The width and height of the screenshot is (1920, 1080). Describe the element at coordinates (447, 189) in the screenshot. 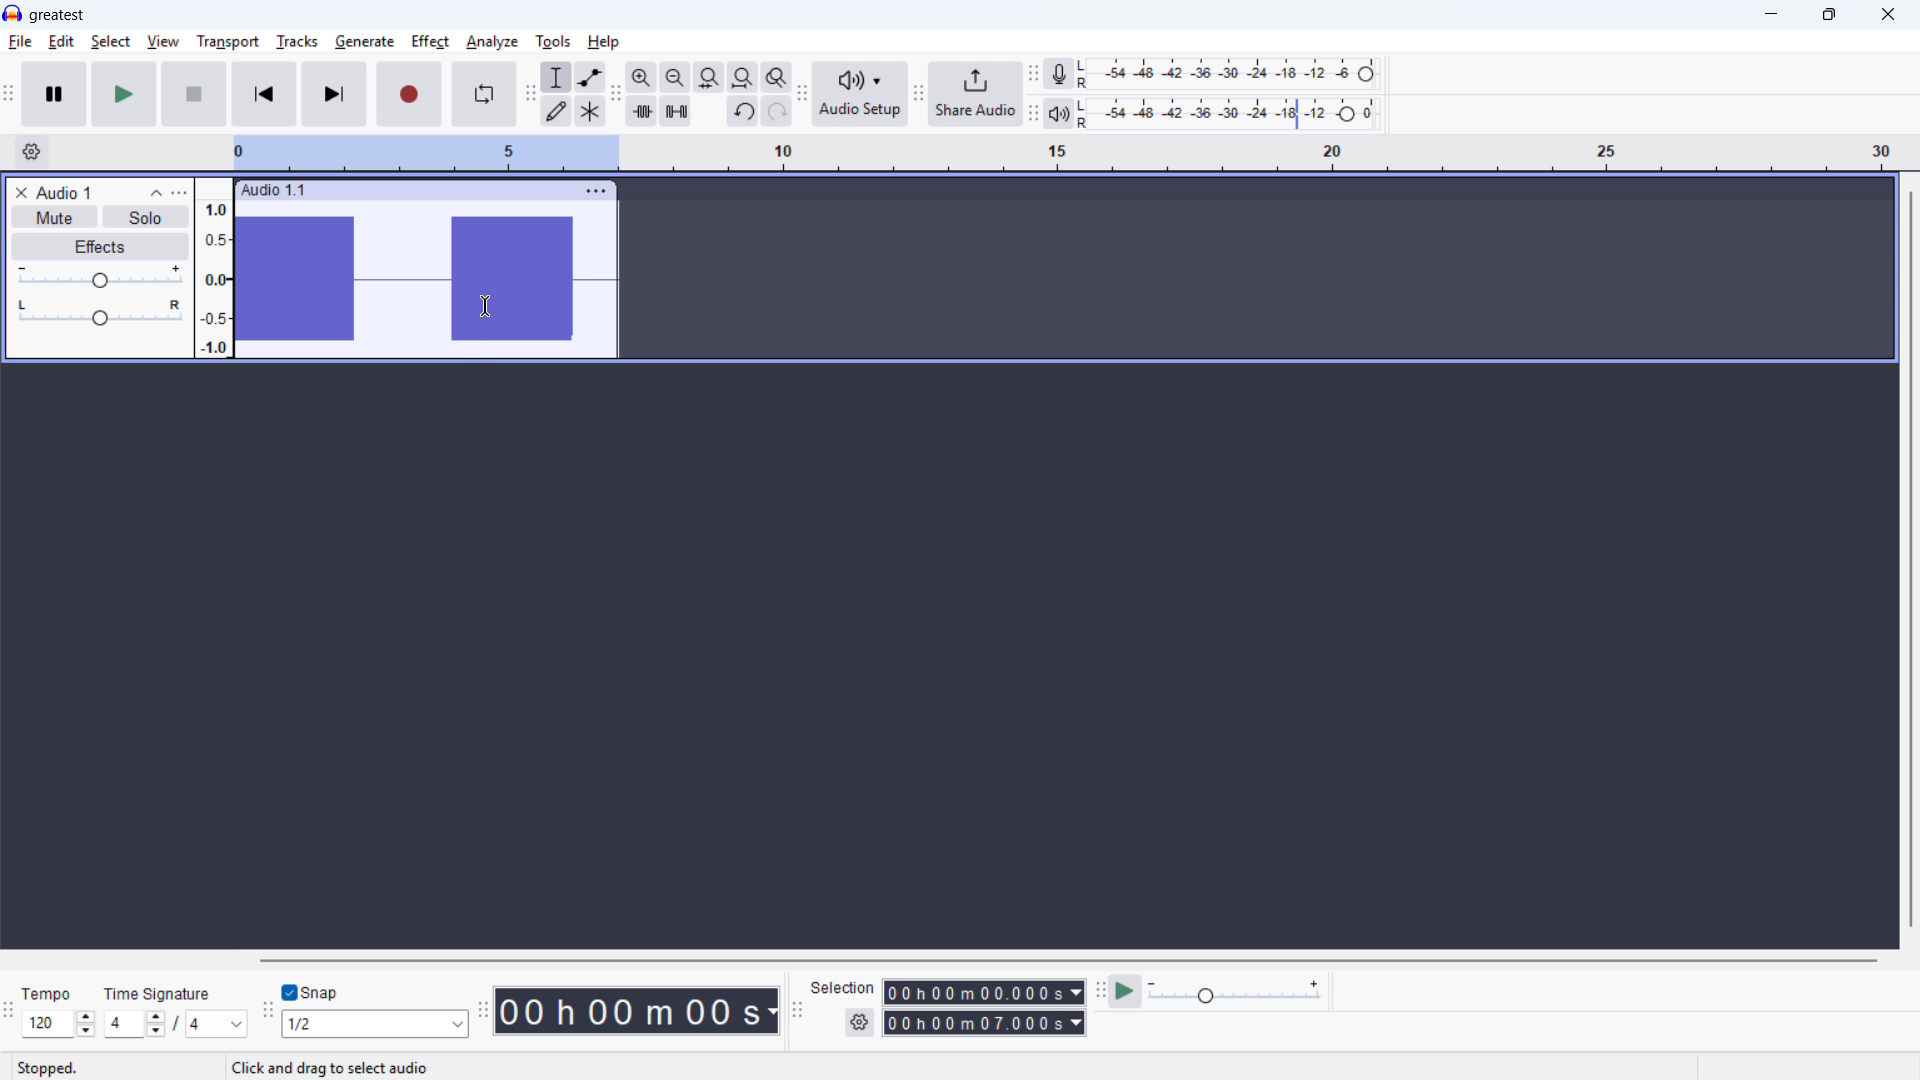

I see `Click to drag ` at that location.